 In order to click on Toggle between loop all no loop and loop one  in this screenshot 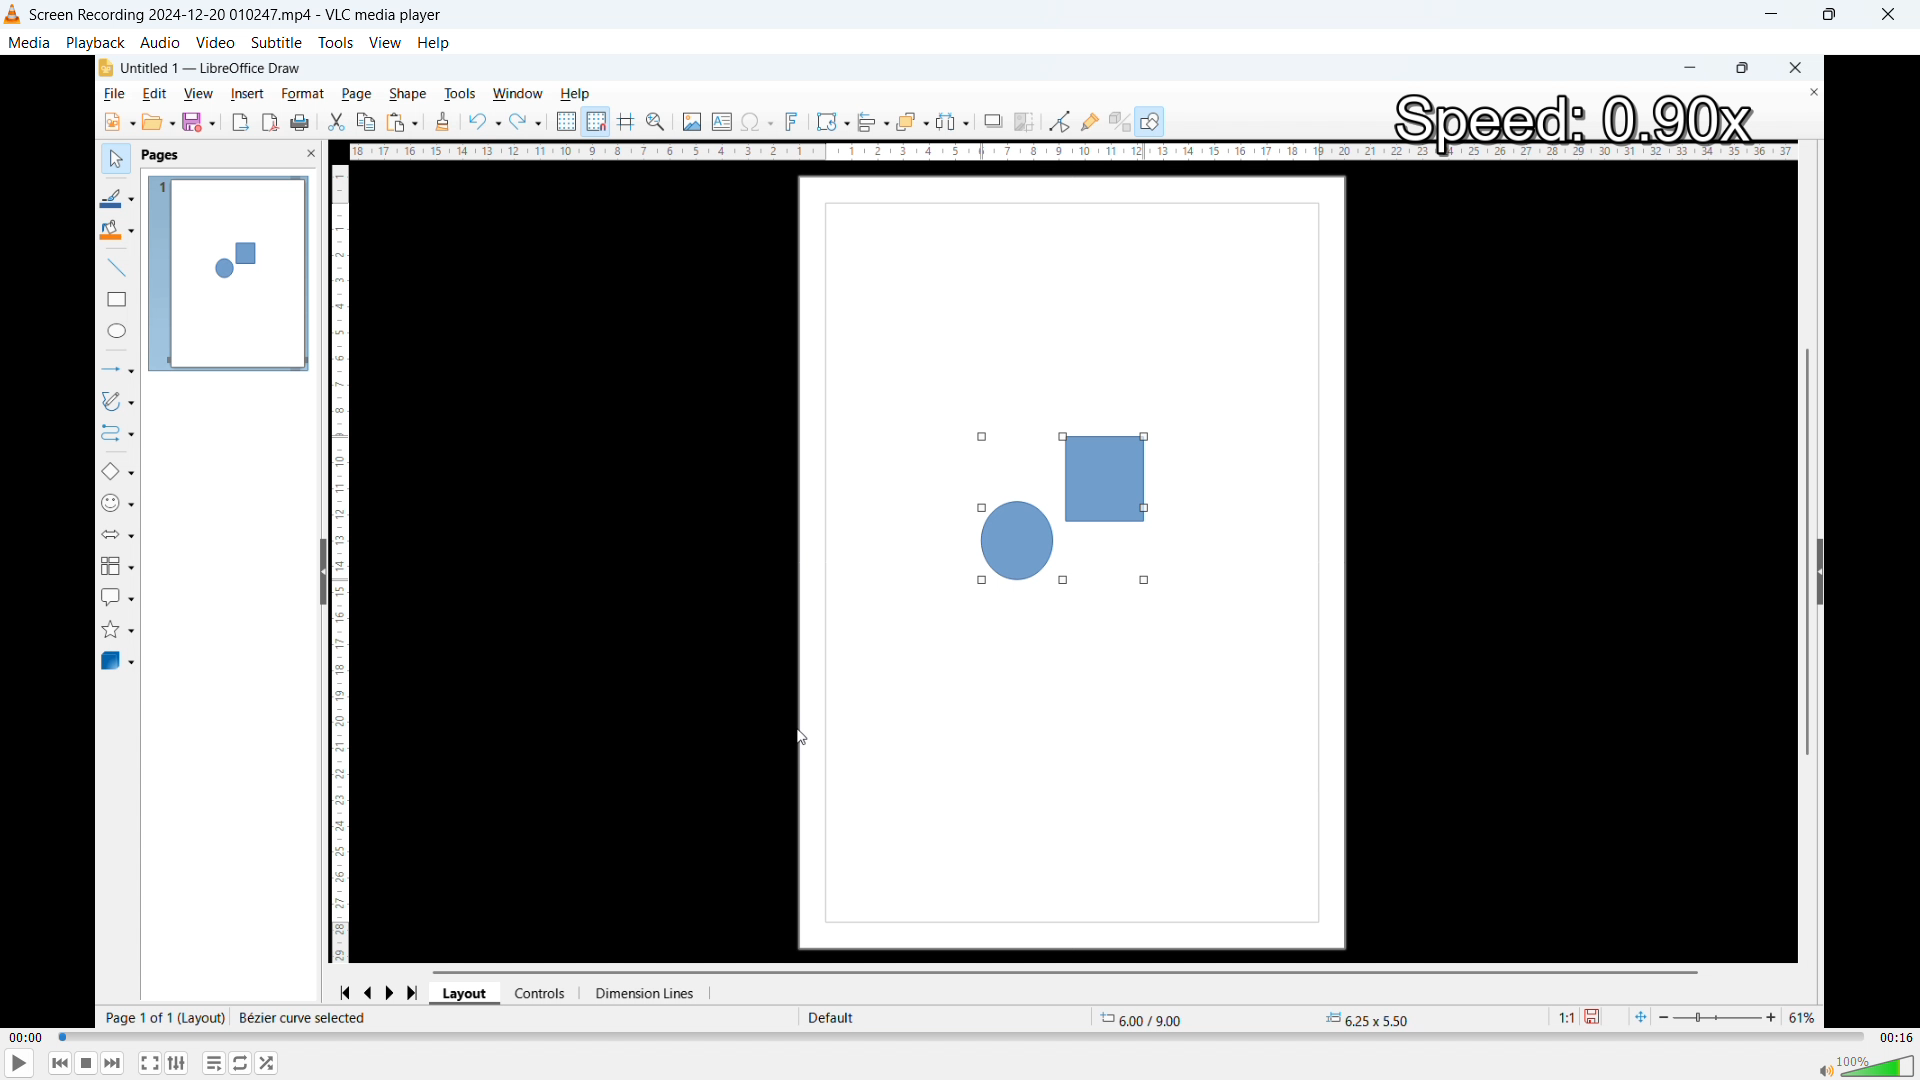, I will do `click(241, 1062)`.